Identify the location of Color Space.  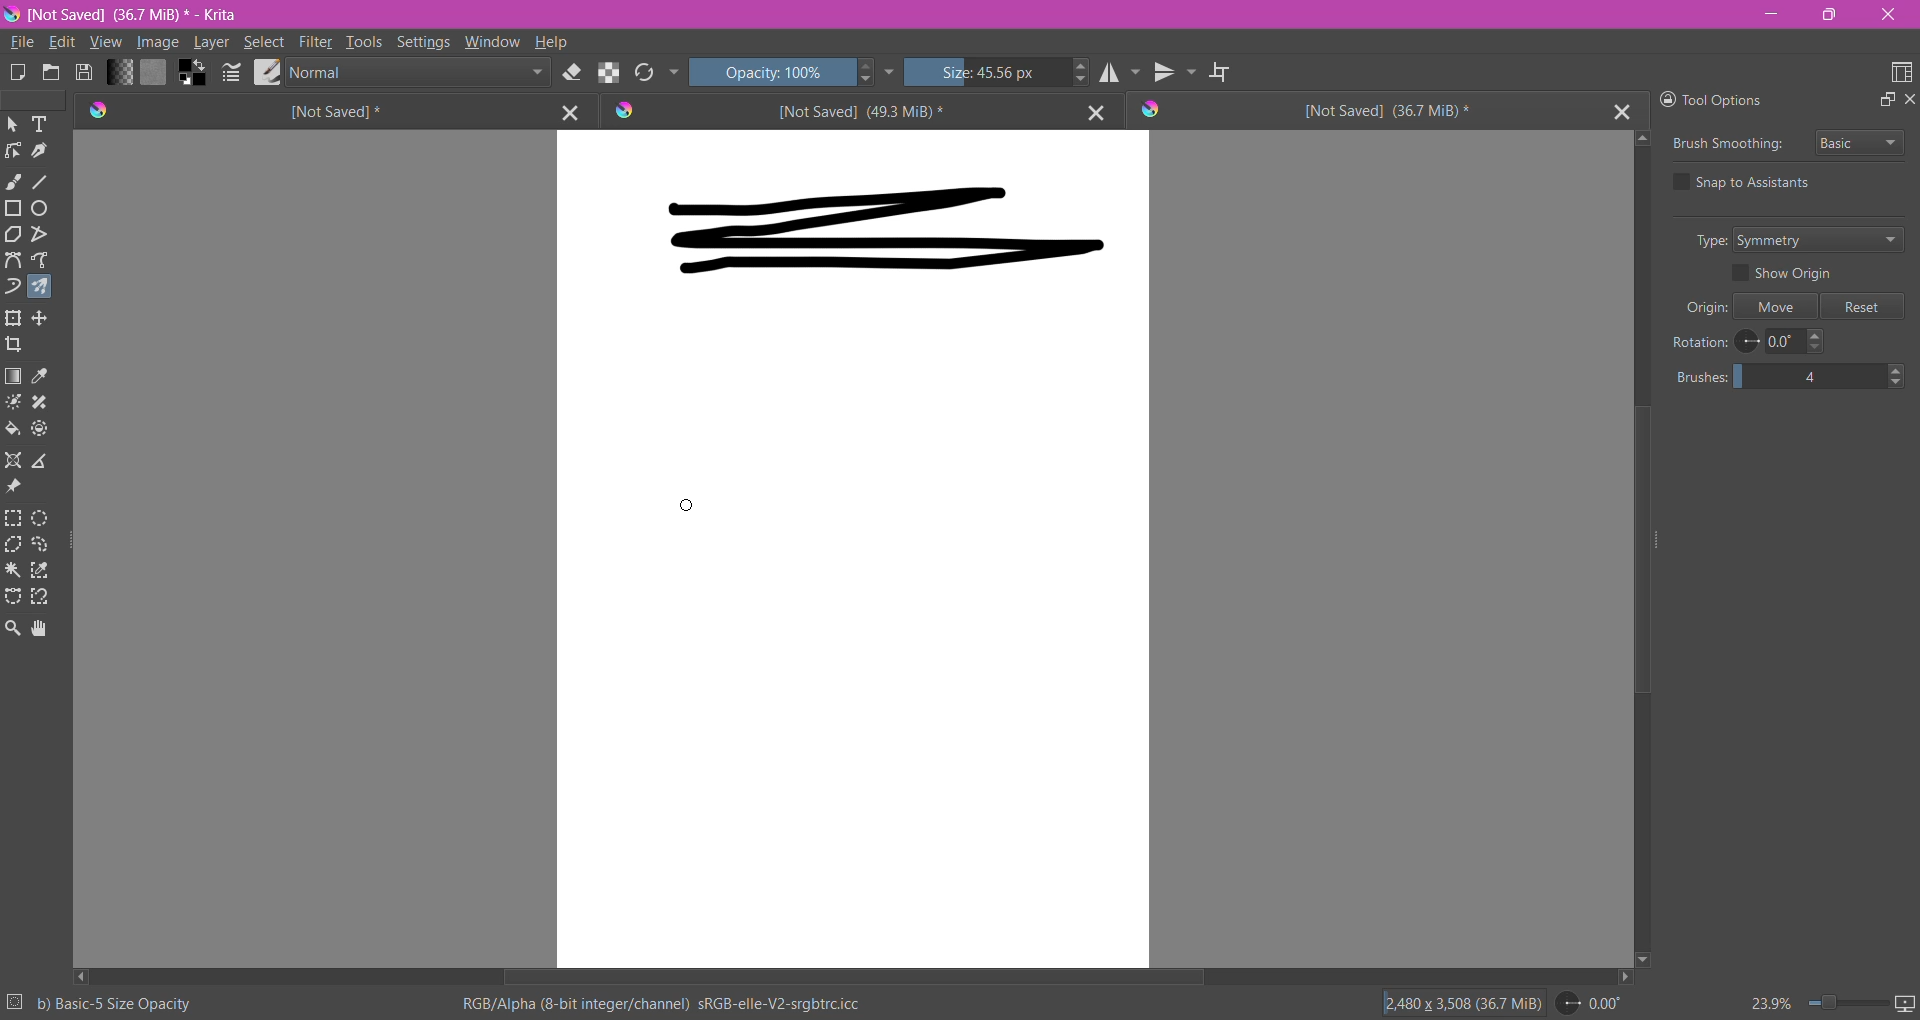
(662, 1004).